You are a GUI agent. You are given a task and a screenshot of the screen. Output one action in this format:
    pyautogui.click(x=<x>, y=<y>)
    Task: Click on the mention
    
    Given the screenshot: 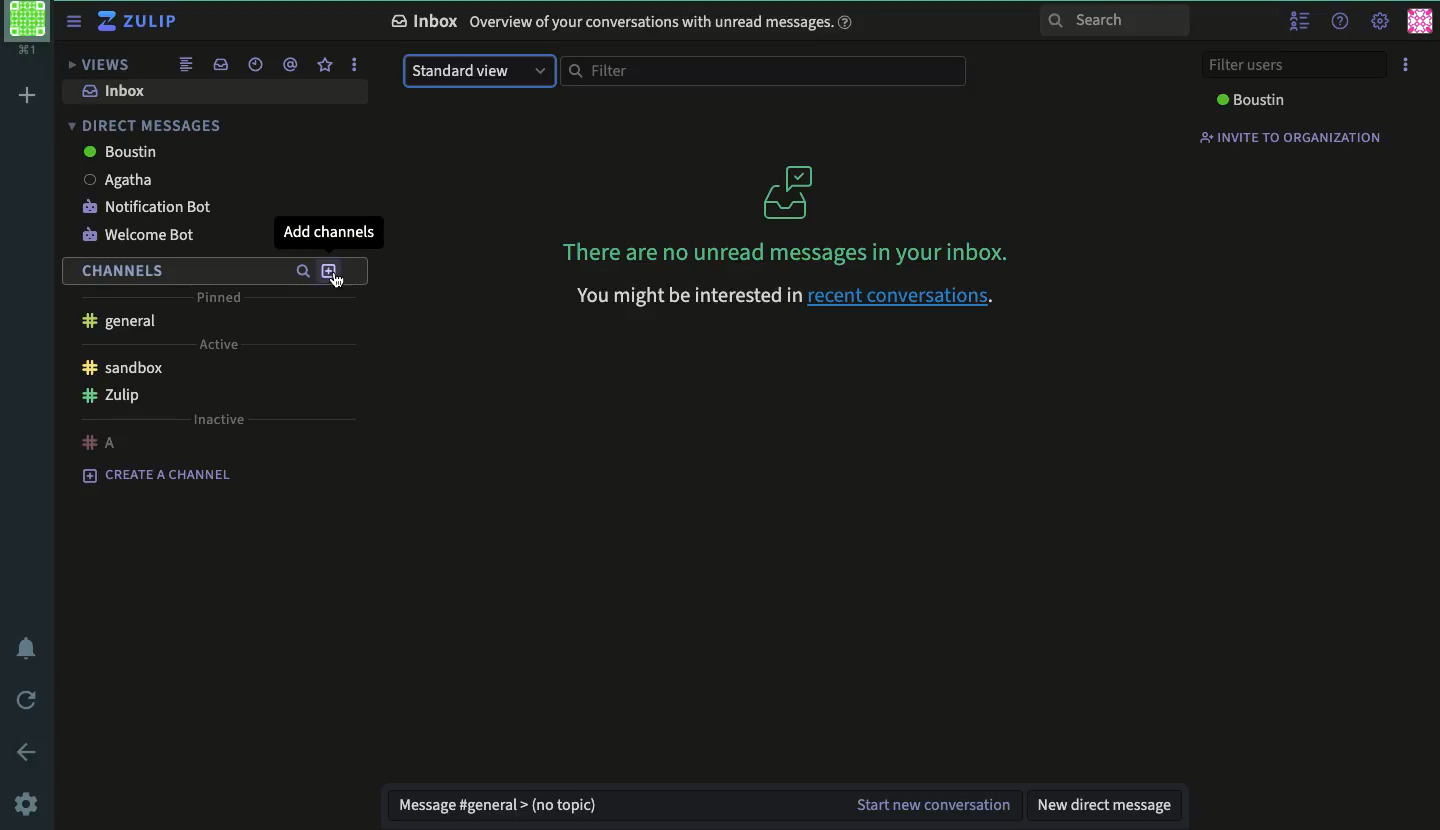 What is the action you would take?
    pyautogui.click(x=288, y=64)
    